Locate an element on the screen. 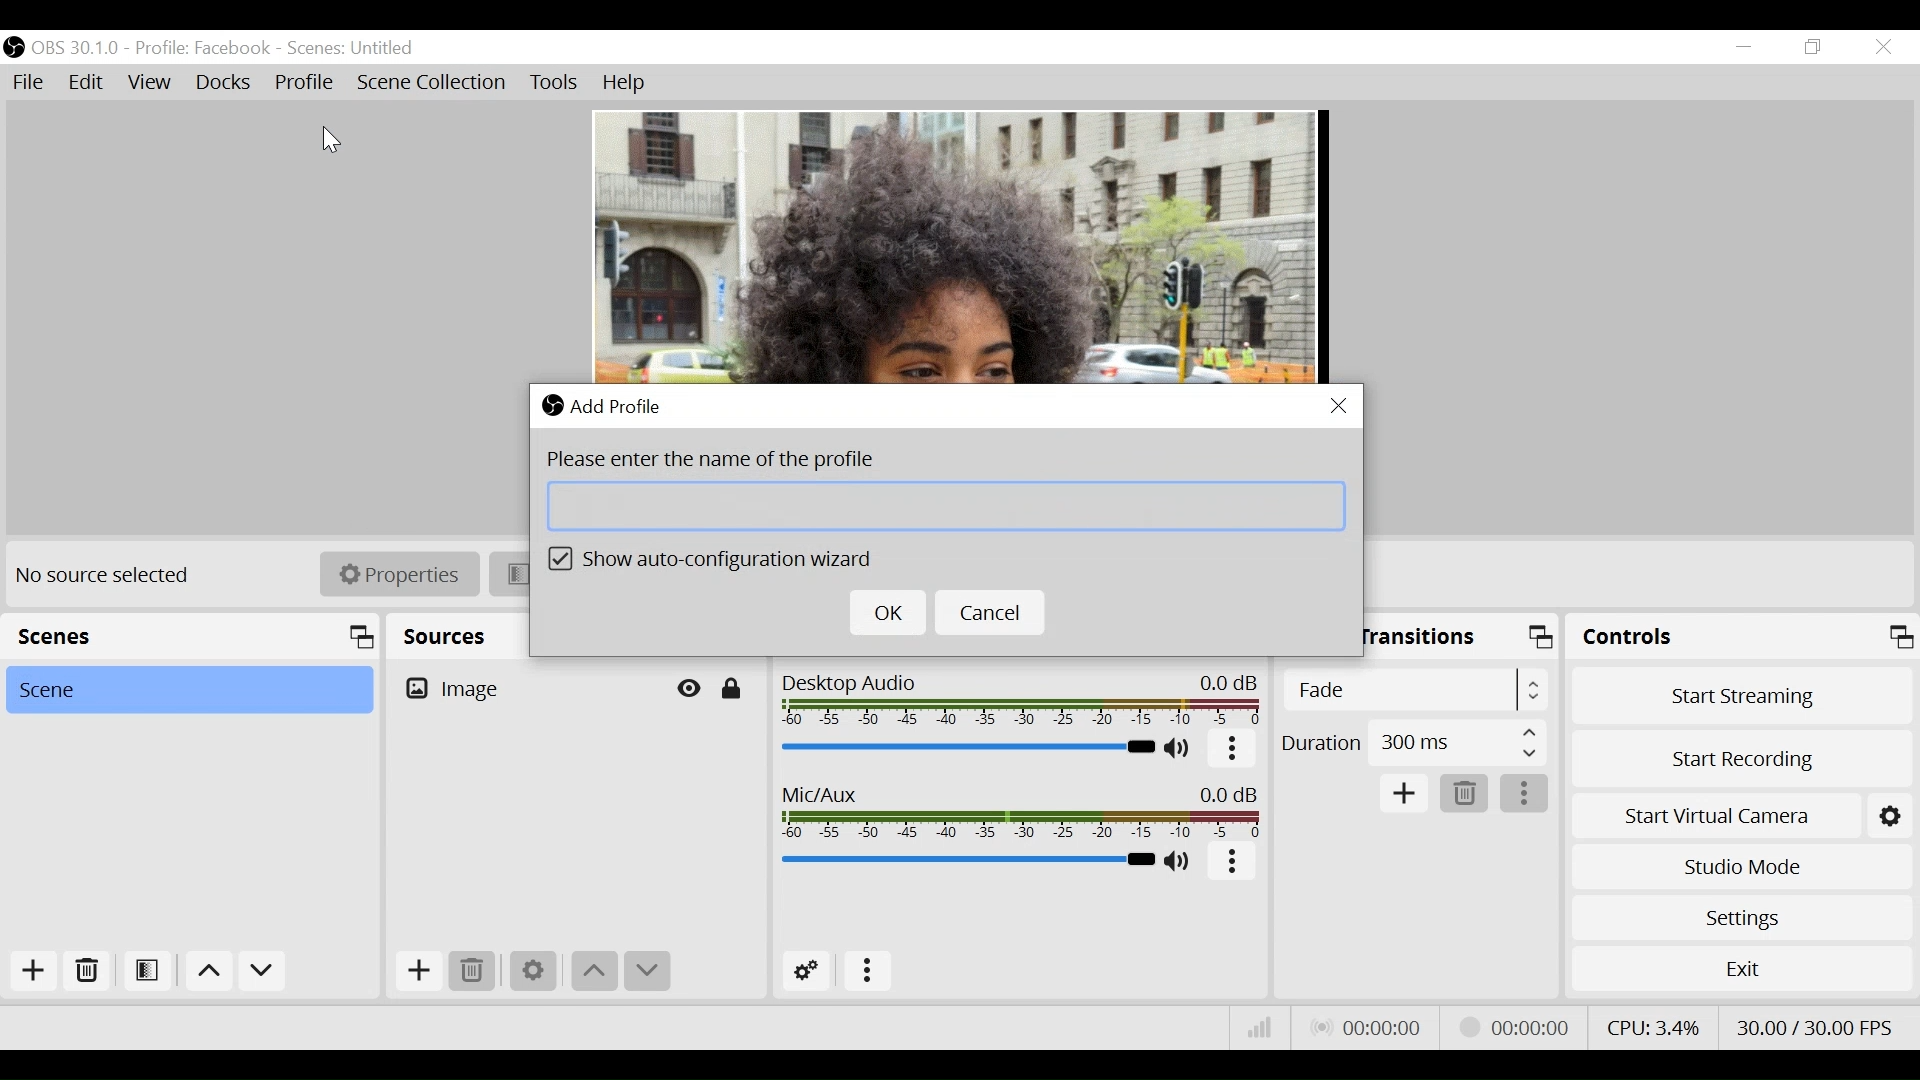  Stream Status is located at coordinates (1517, 1026).